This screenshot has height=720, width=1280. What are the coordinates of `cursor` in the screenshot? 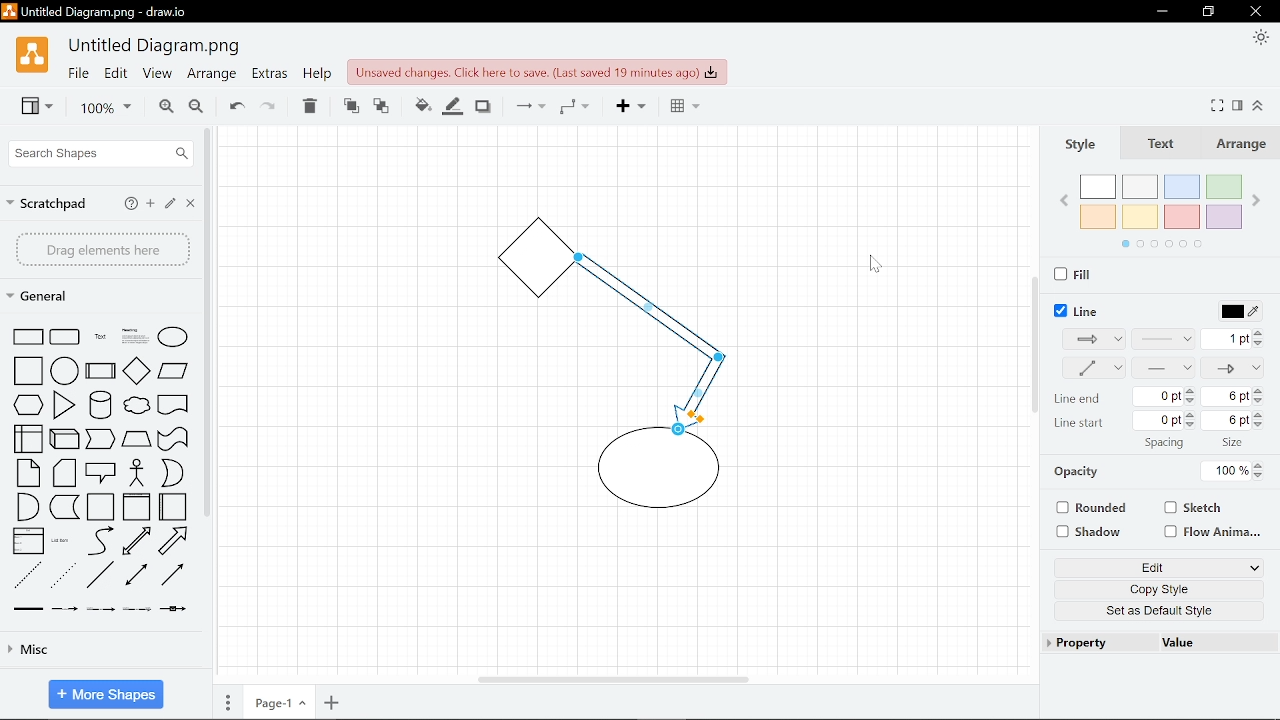 It's located at (876, 264).